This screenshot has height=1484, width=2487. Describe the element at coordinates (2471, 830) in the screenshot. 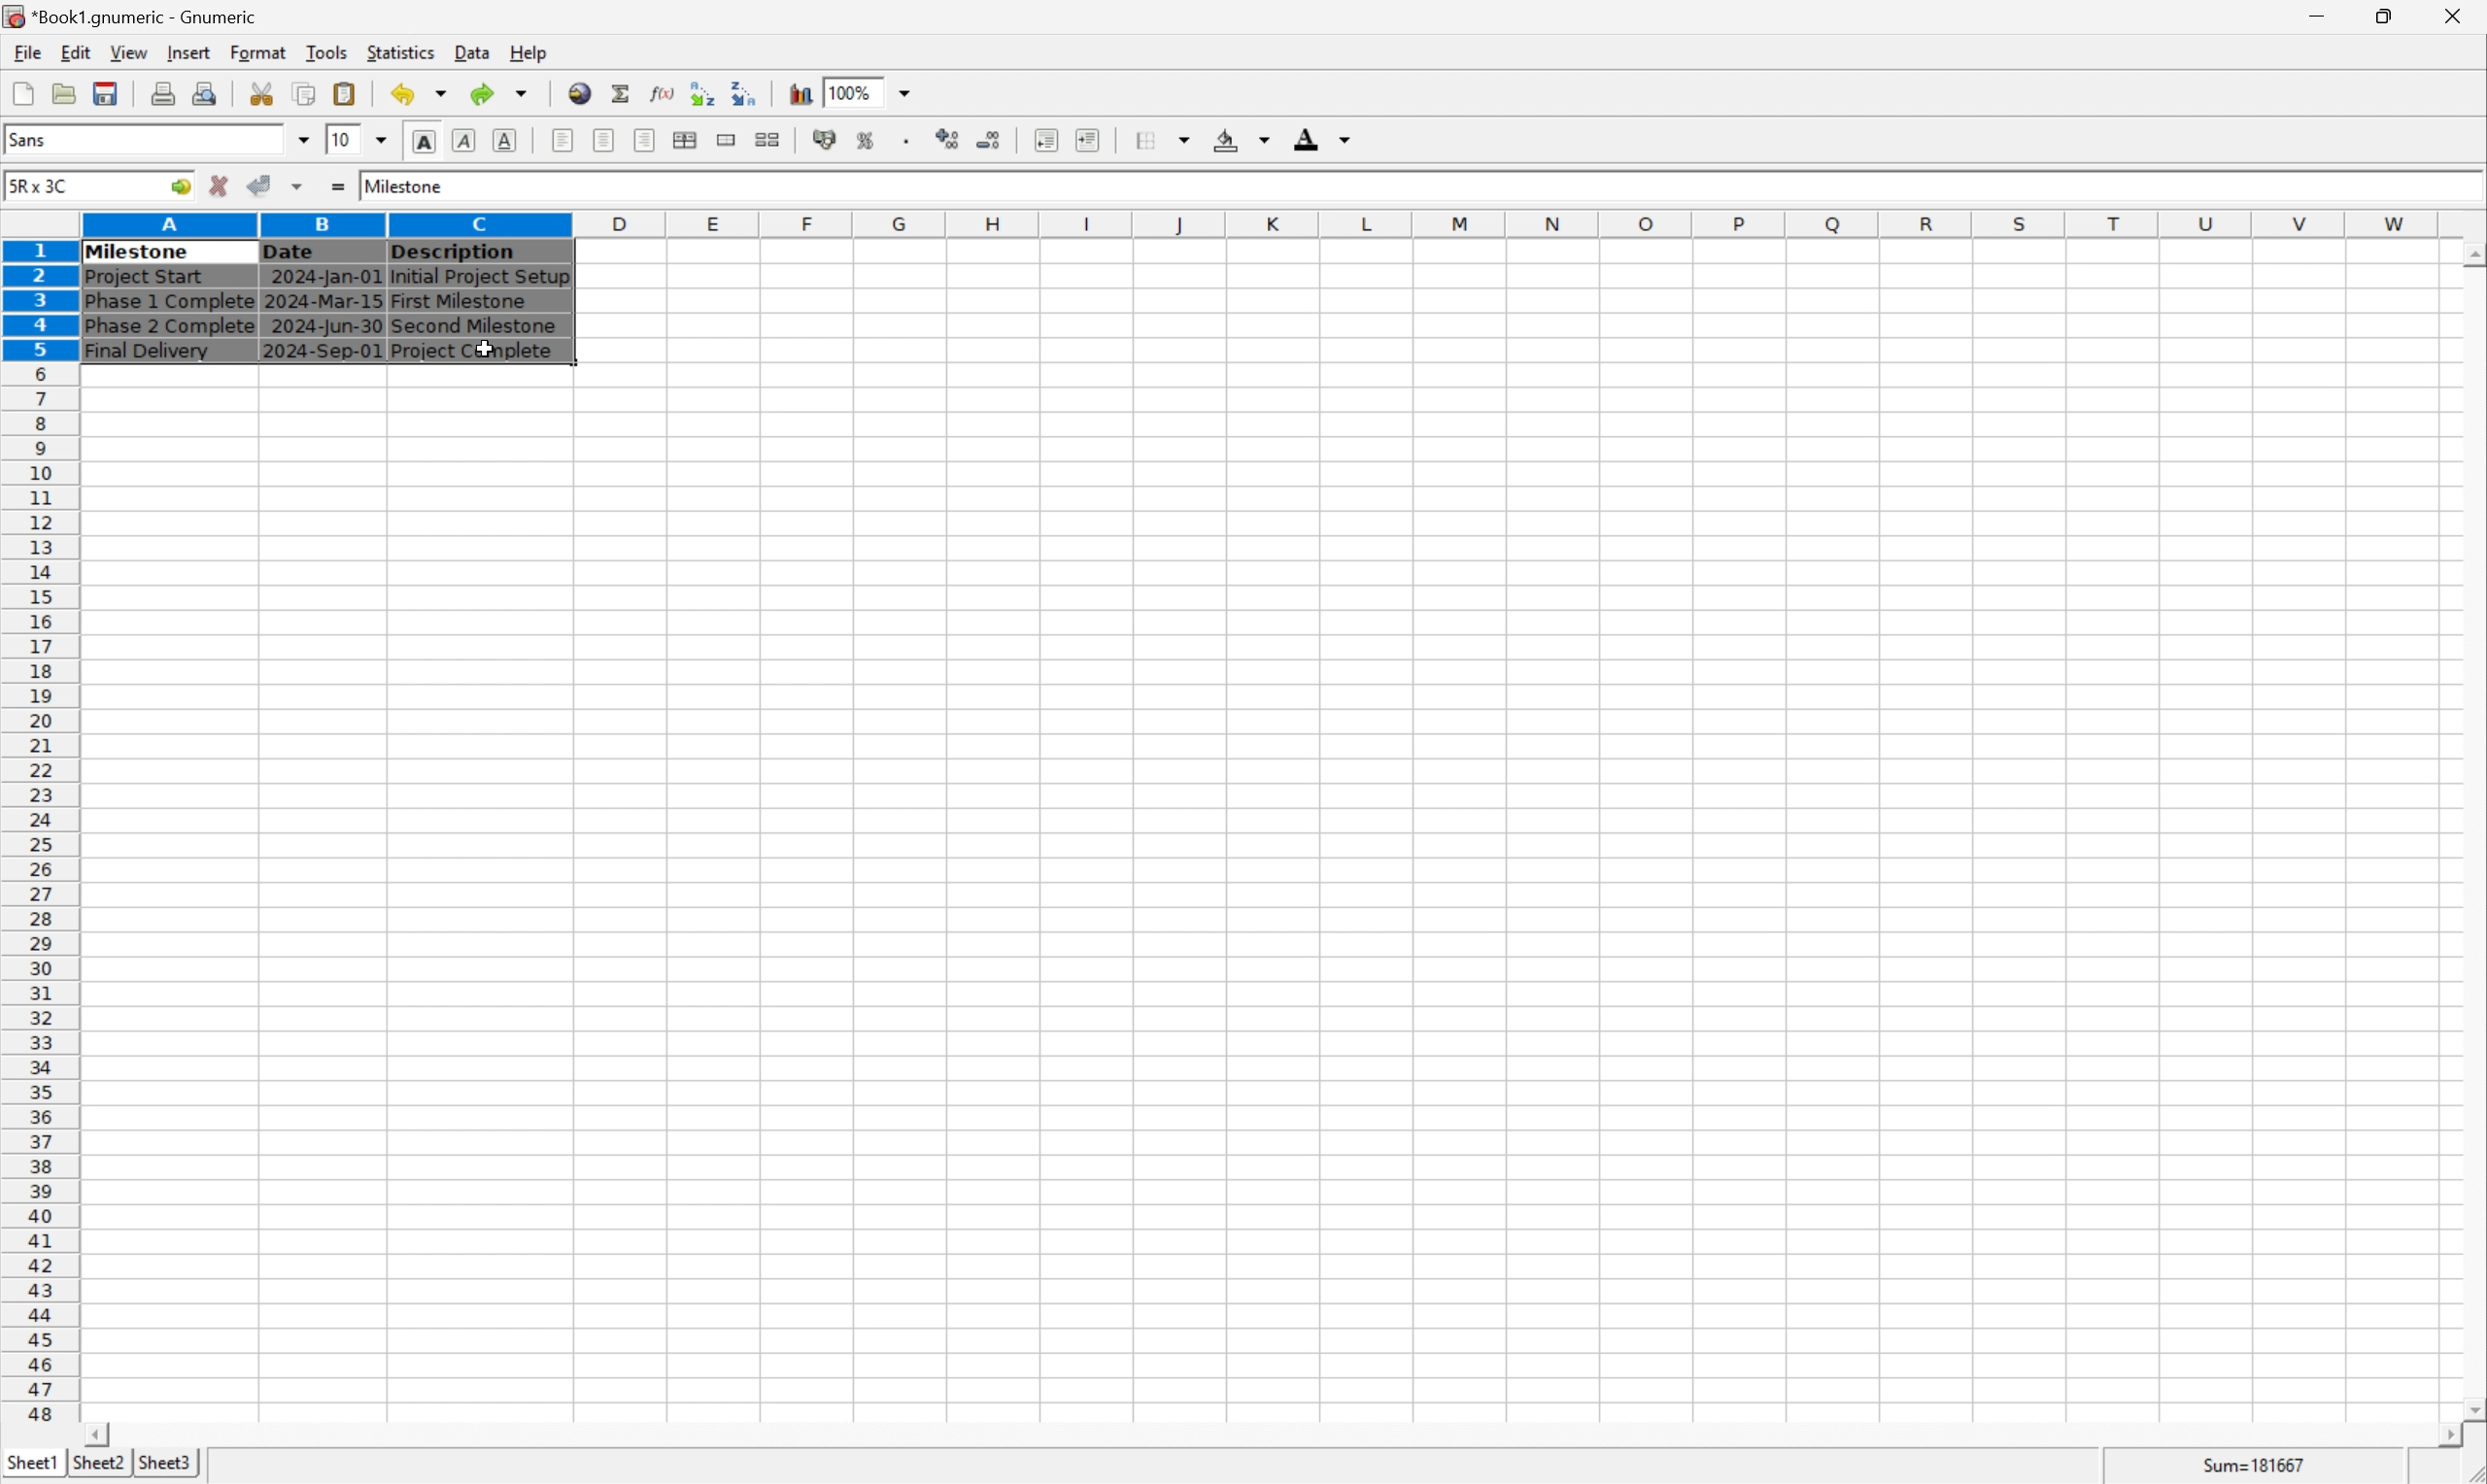

I see `scroll bar` at that location.